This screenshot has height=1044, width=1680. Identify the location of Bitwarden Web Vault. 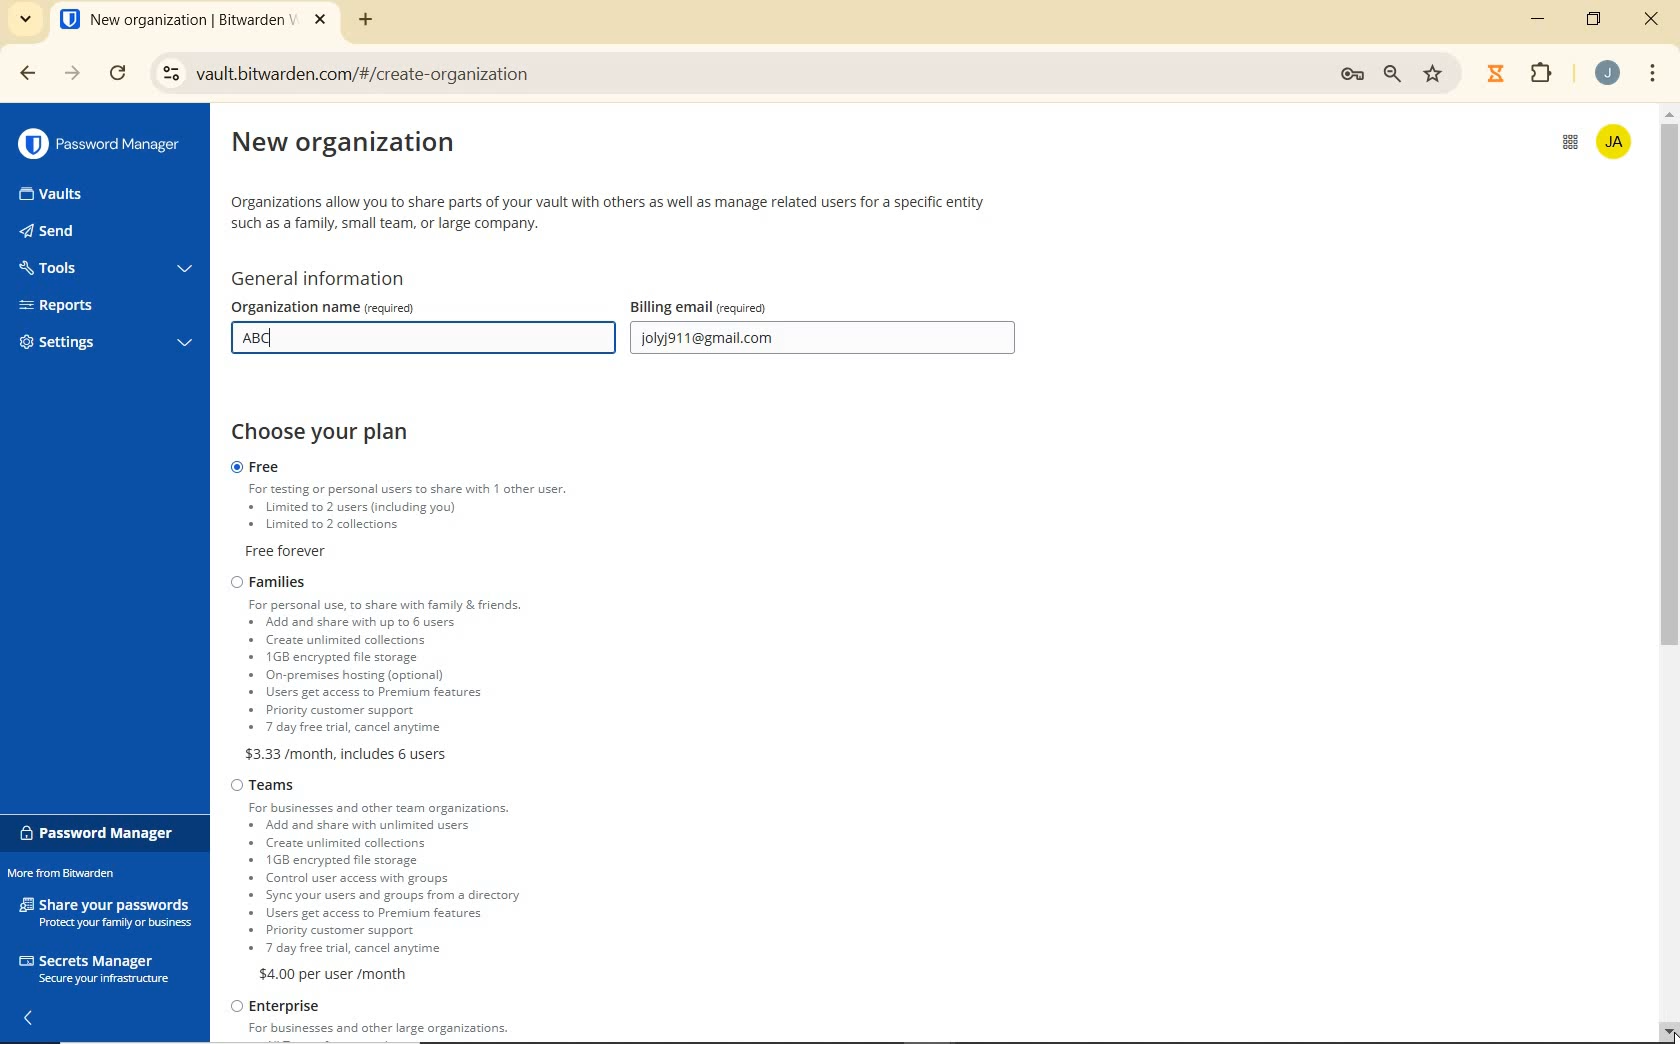
(193, 22).